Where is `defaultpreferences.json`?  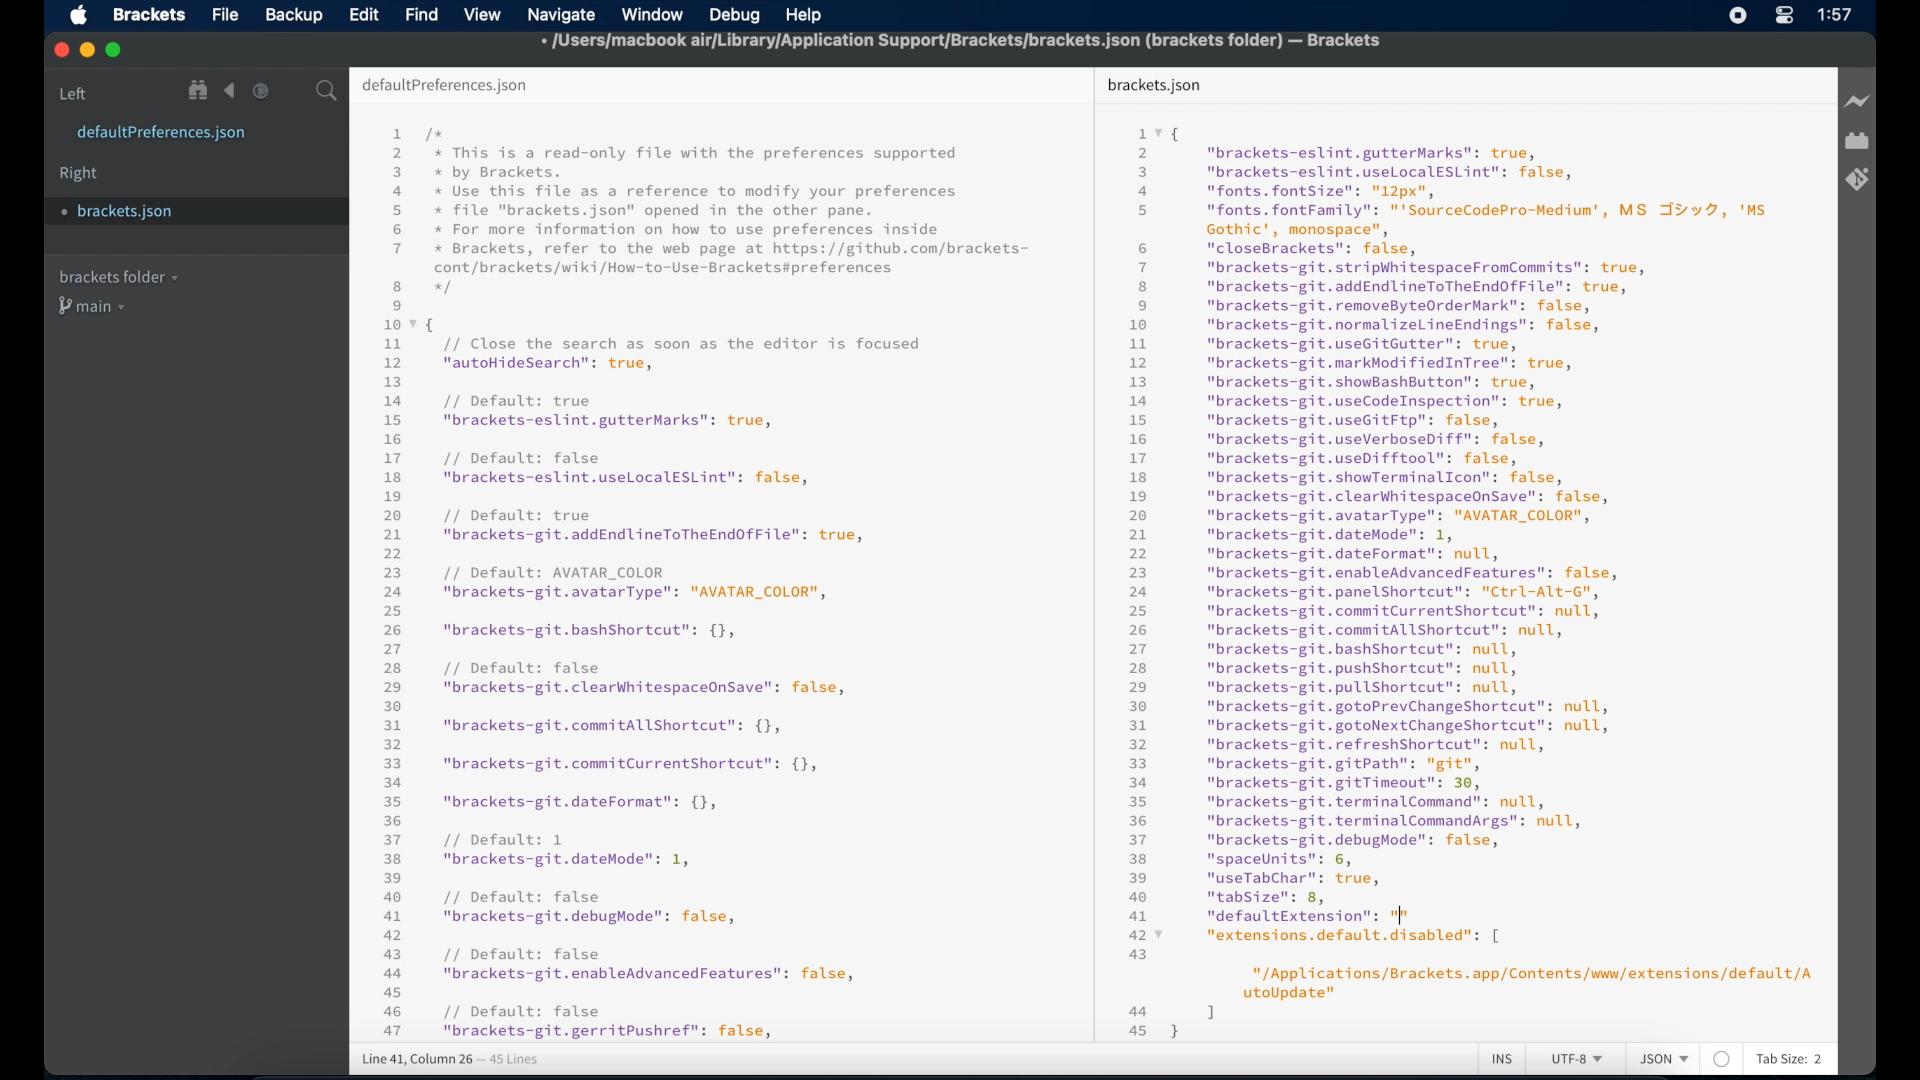 defaultpreferences.json is located at coordinates (162, 134).